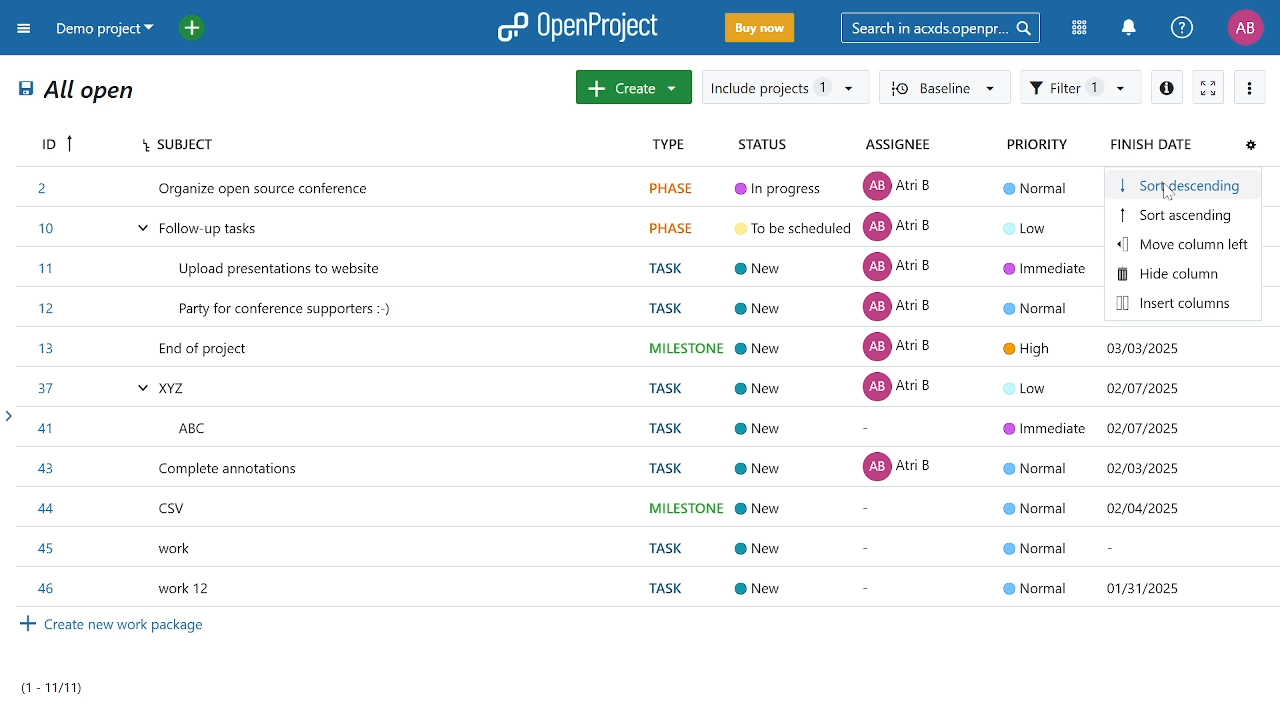 Image resolution: width=1280 pixels, height=720 pixels. What do you see at coordinates (786, 147) in the screenshot?
I see `status` at bounding box center [786, 147].